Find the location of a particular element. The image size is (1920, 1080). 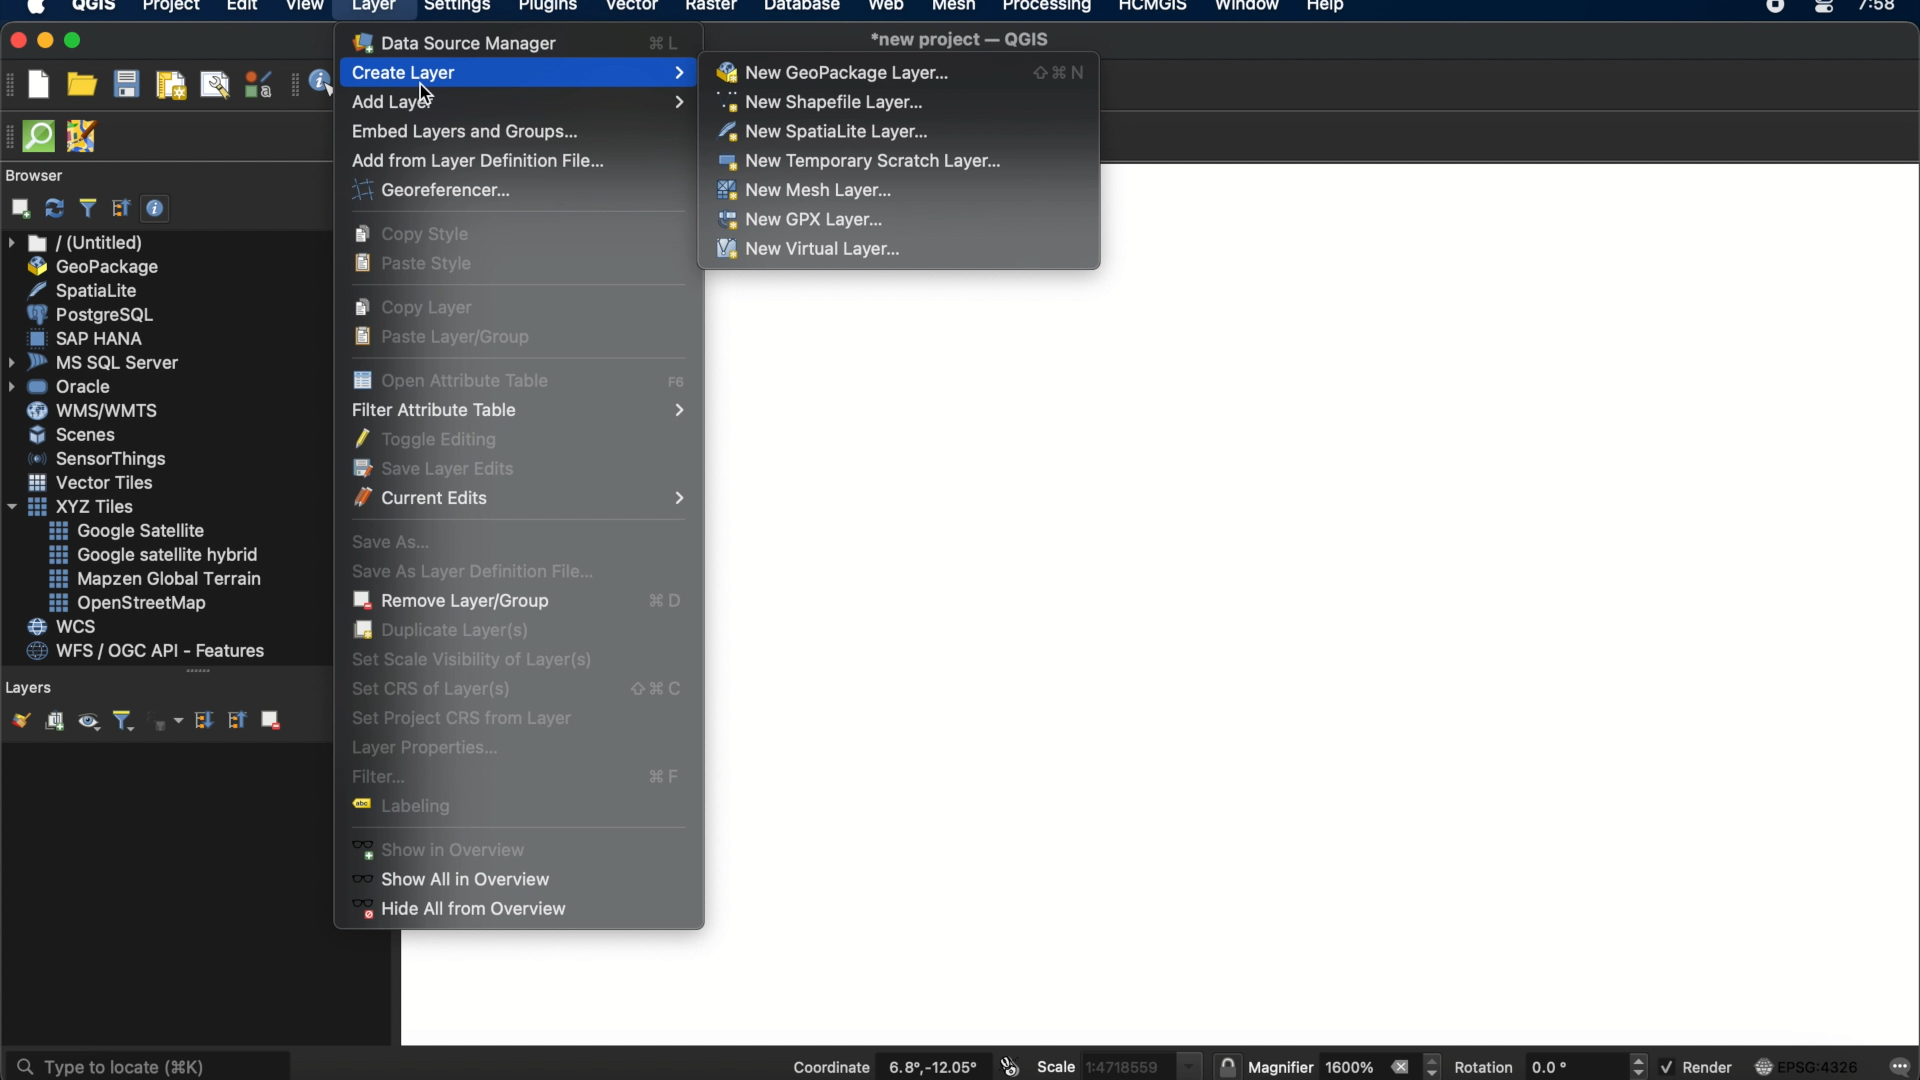

layer is located at coordinates (374, 10).